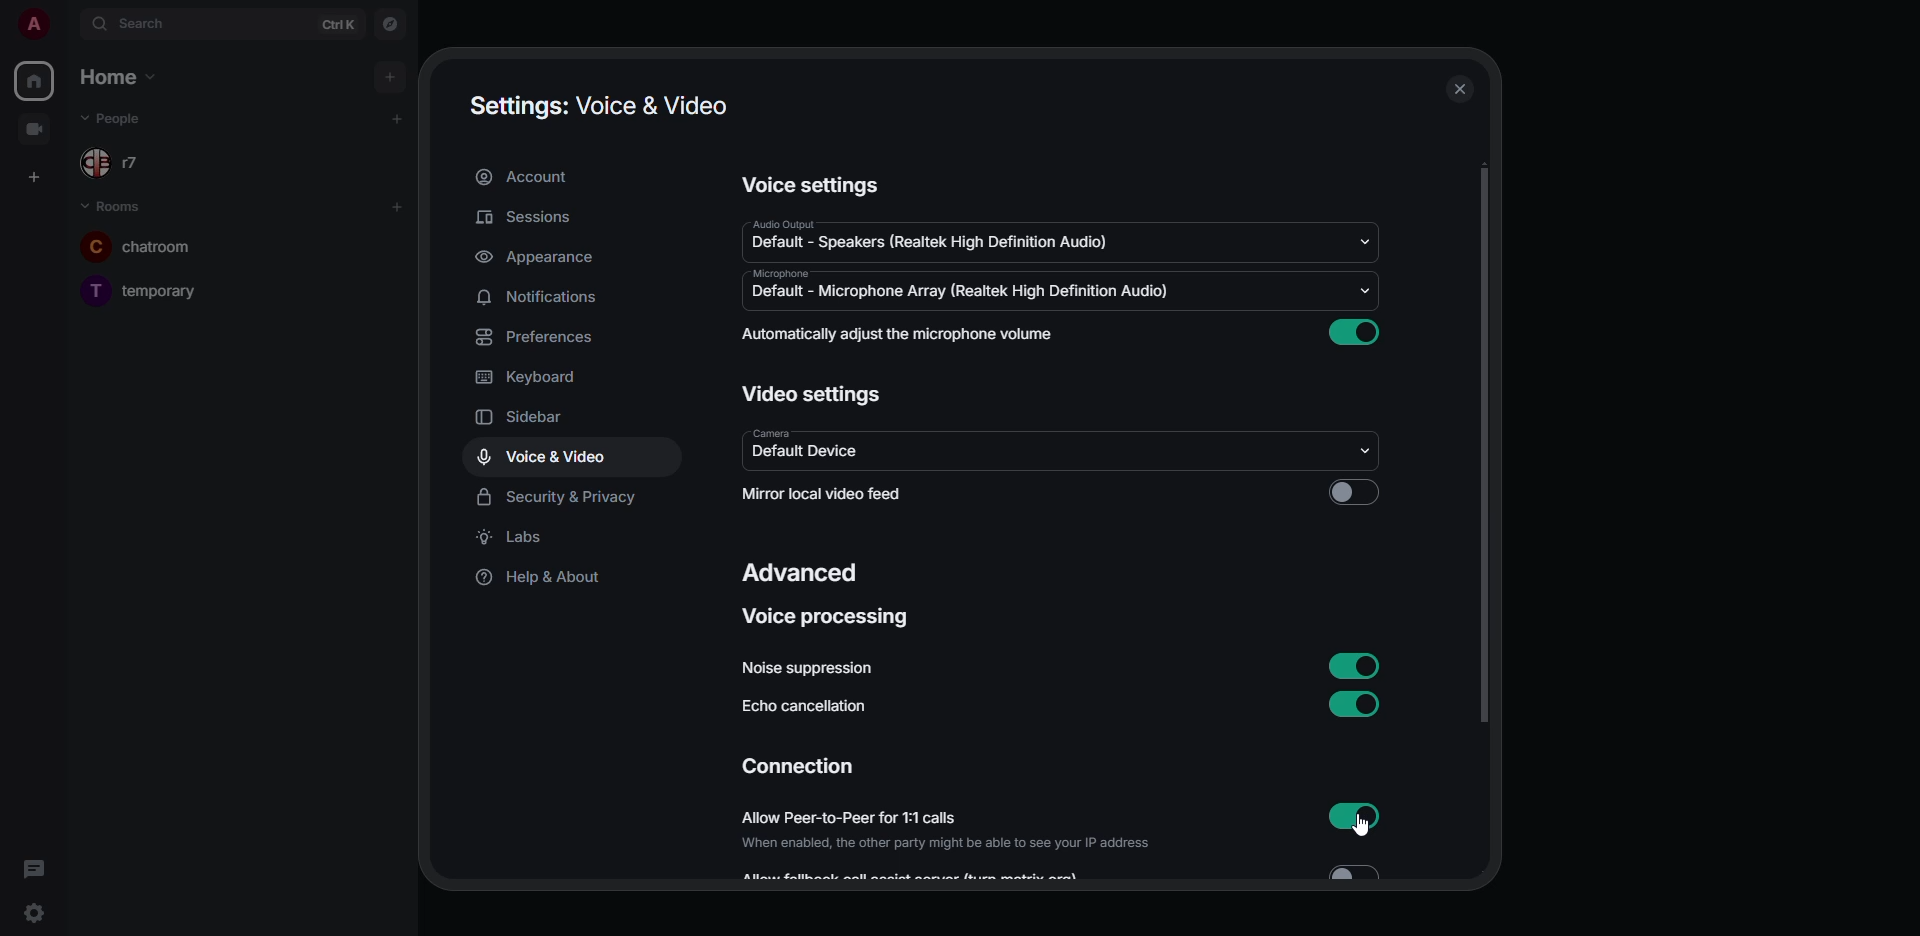 Image resolution: width=1920 pixels, height=936 pixels. I want to click on people, so click(127, 120).